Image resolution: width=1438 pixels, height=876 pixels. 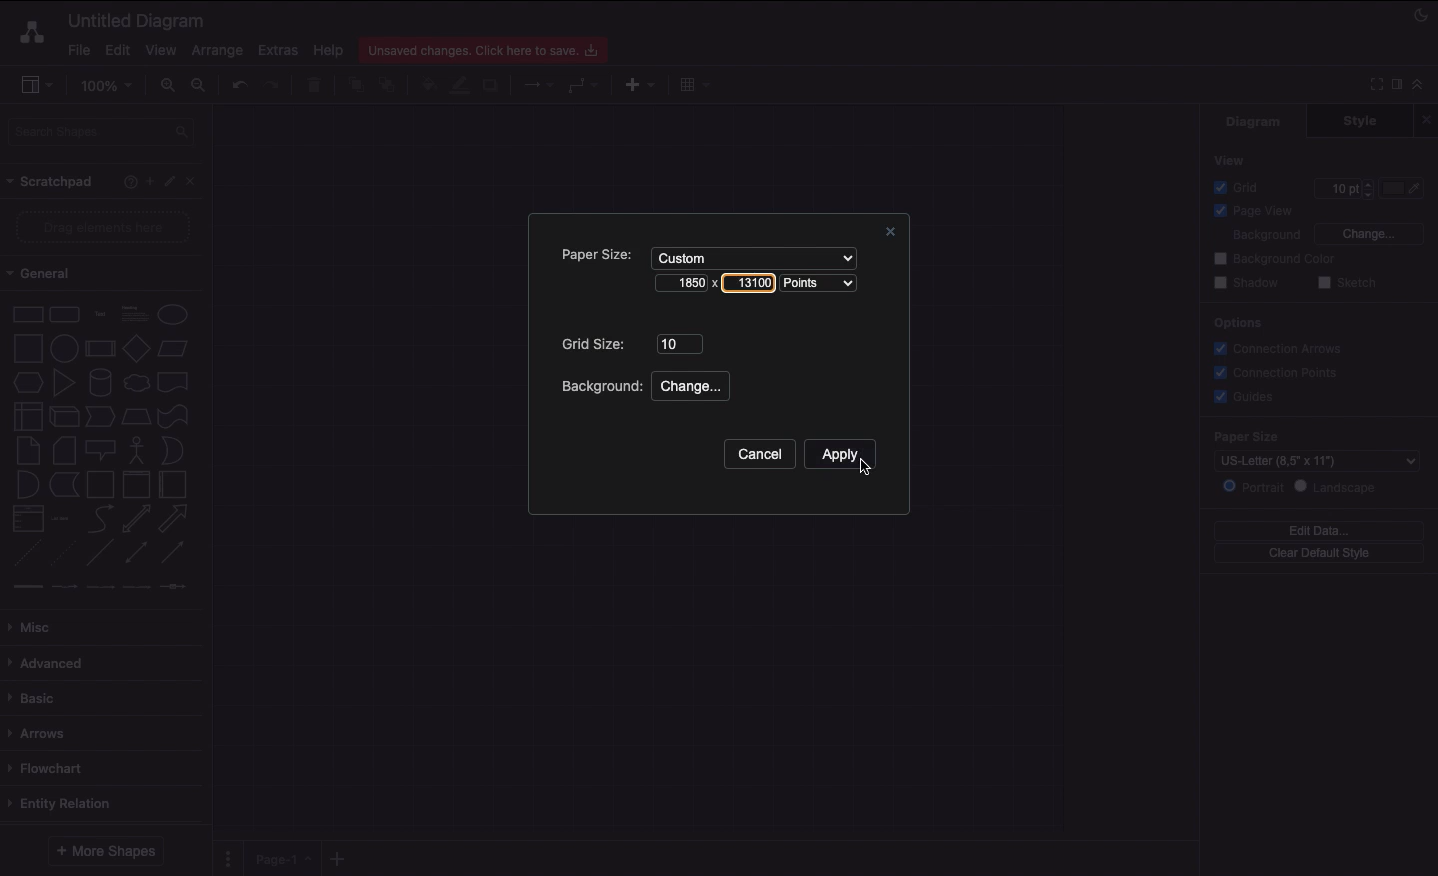 I want to click on Connection , so click(x=539, y=85).